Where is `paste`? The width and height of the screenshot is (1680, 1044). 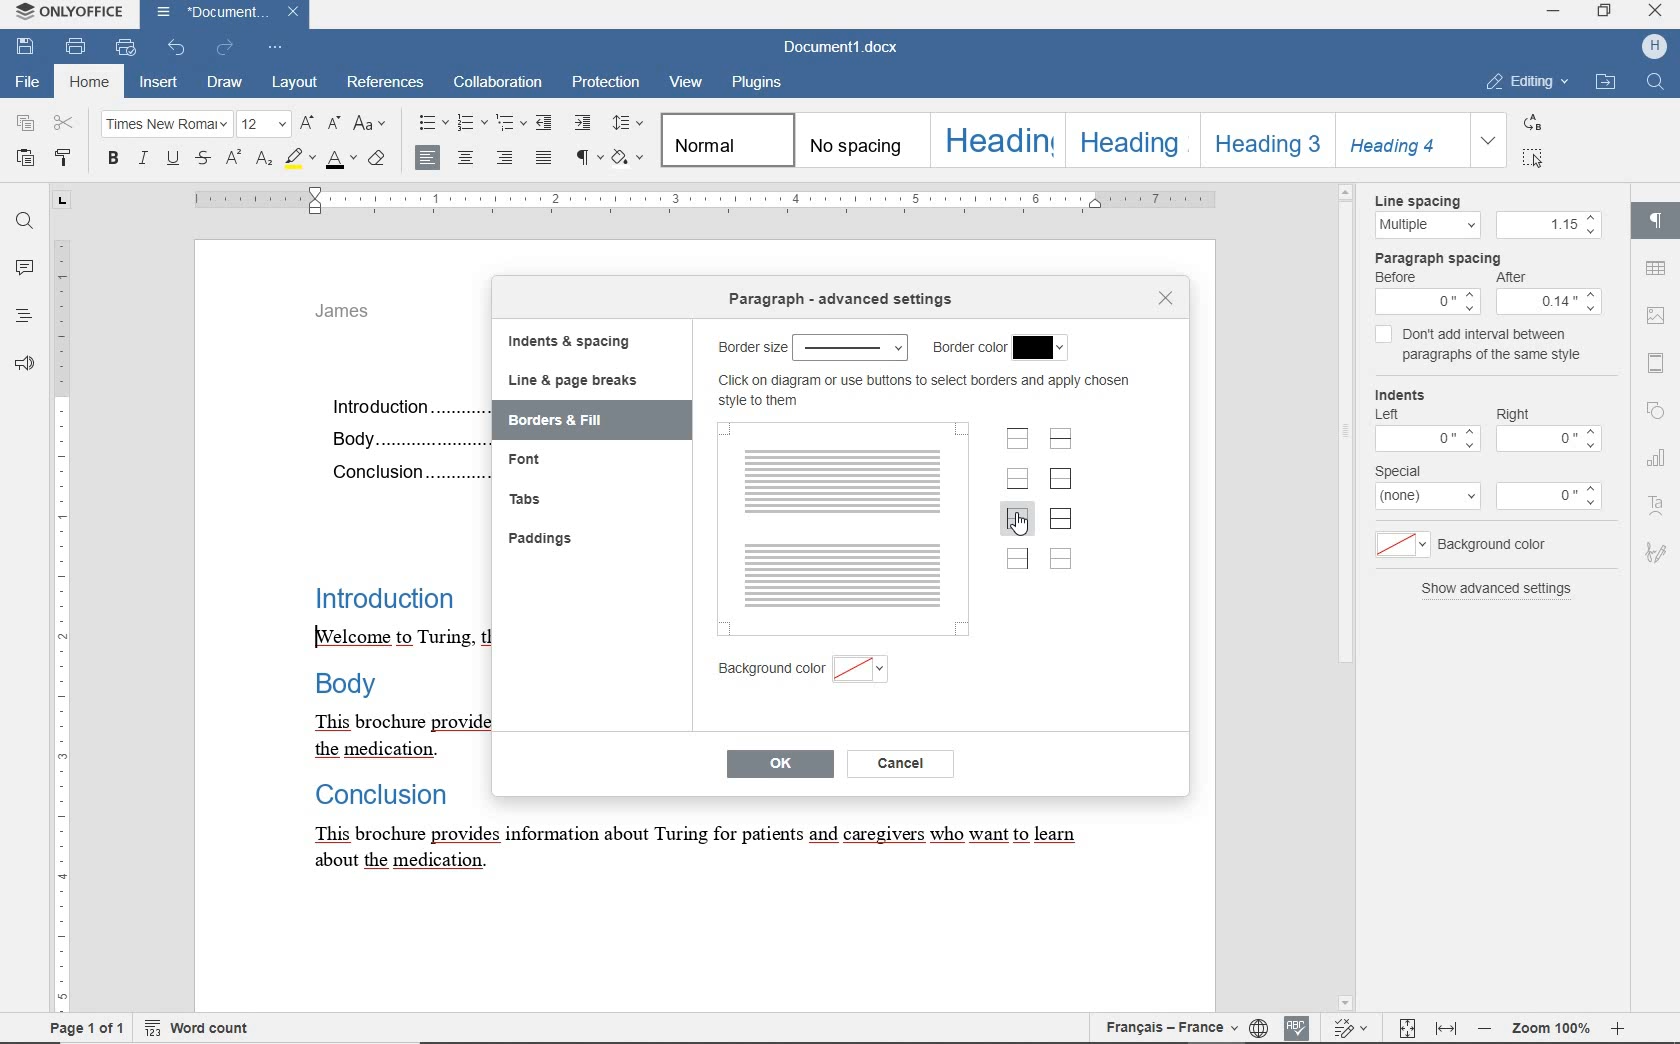 paste is located at coordinates (25, 160).